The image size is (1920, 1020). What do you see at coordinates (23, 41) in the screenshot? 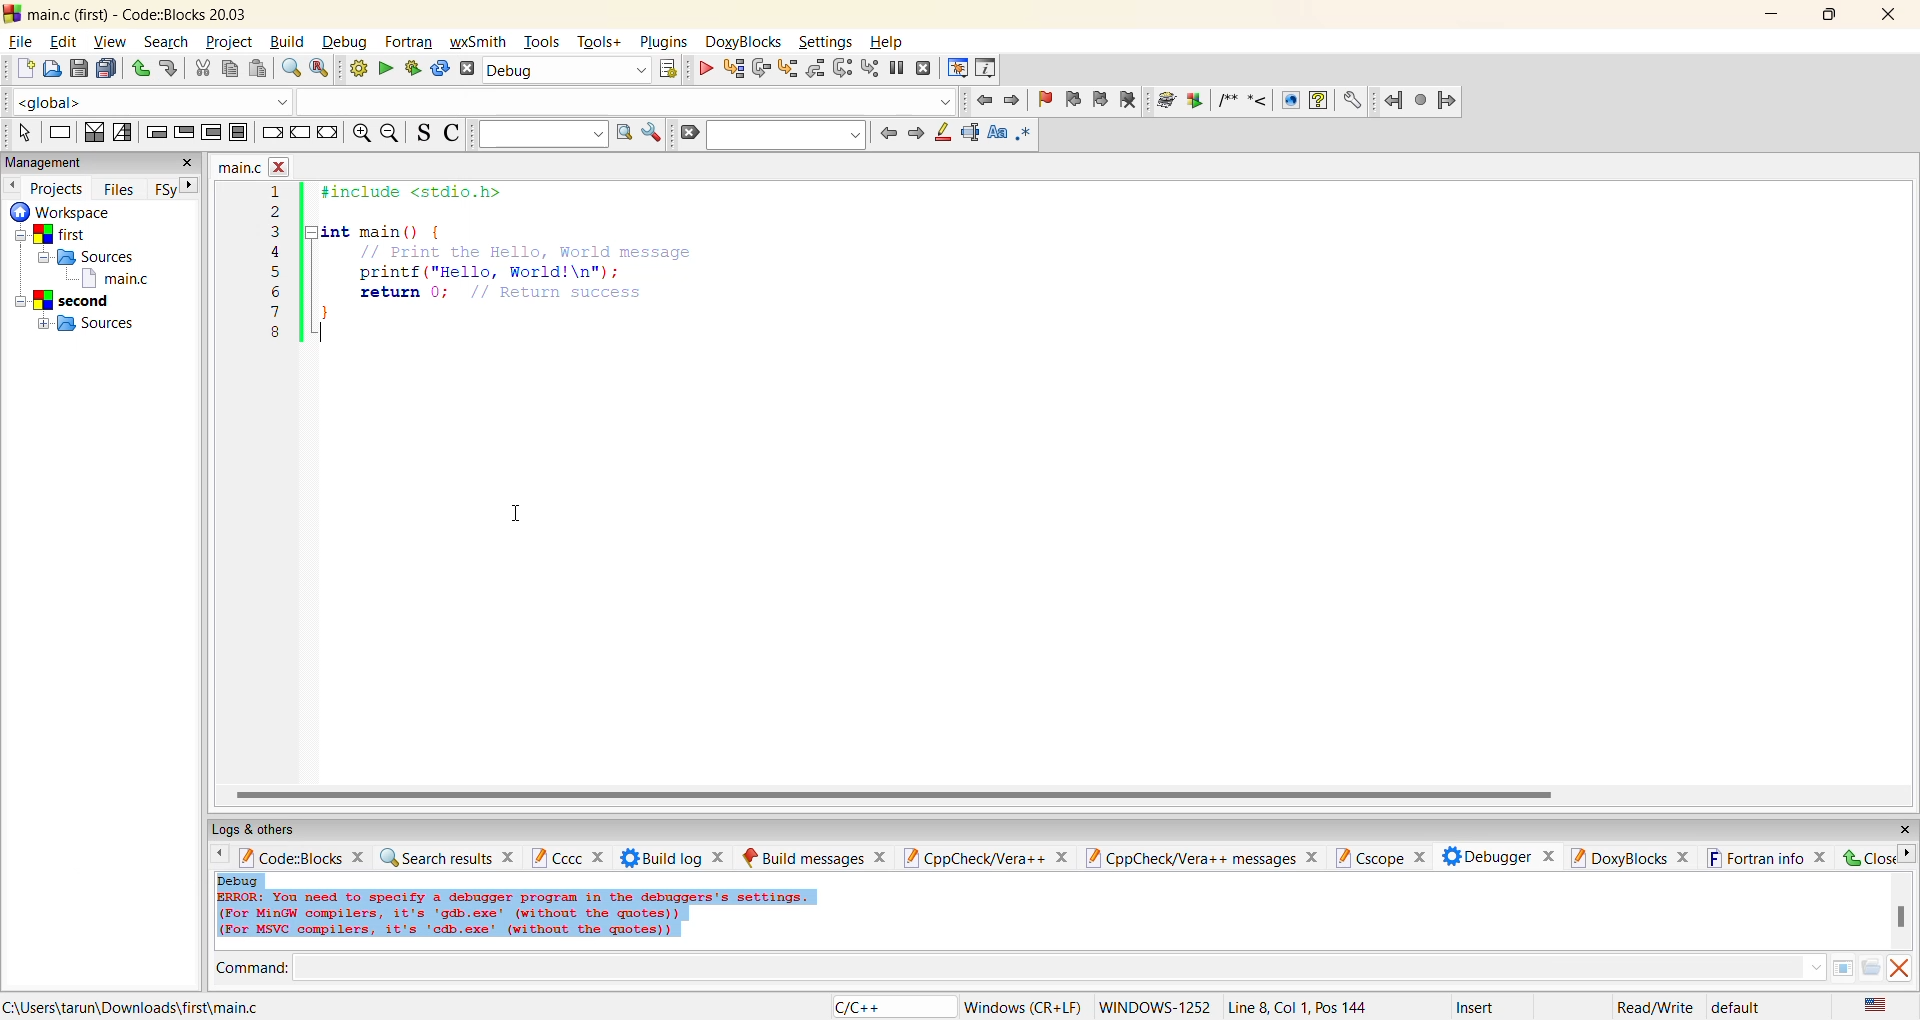
I see `file` at bounding box center [23, 41].